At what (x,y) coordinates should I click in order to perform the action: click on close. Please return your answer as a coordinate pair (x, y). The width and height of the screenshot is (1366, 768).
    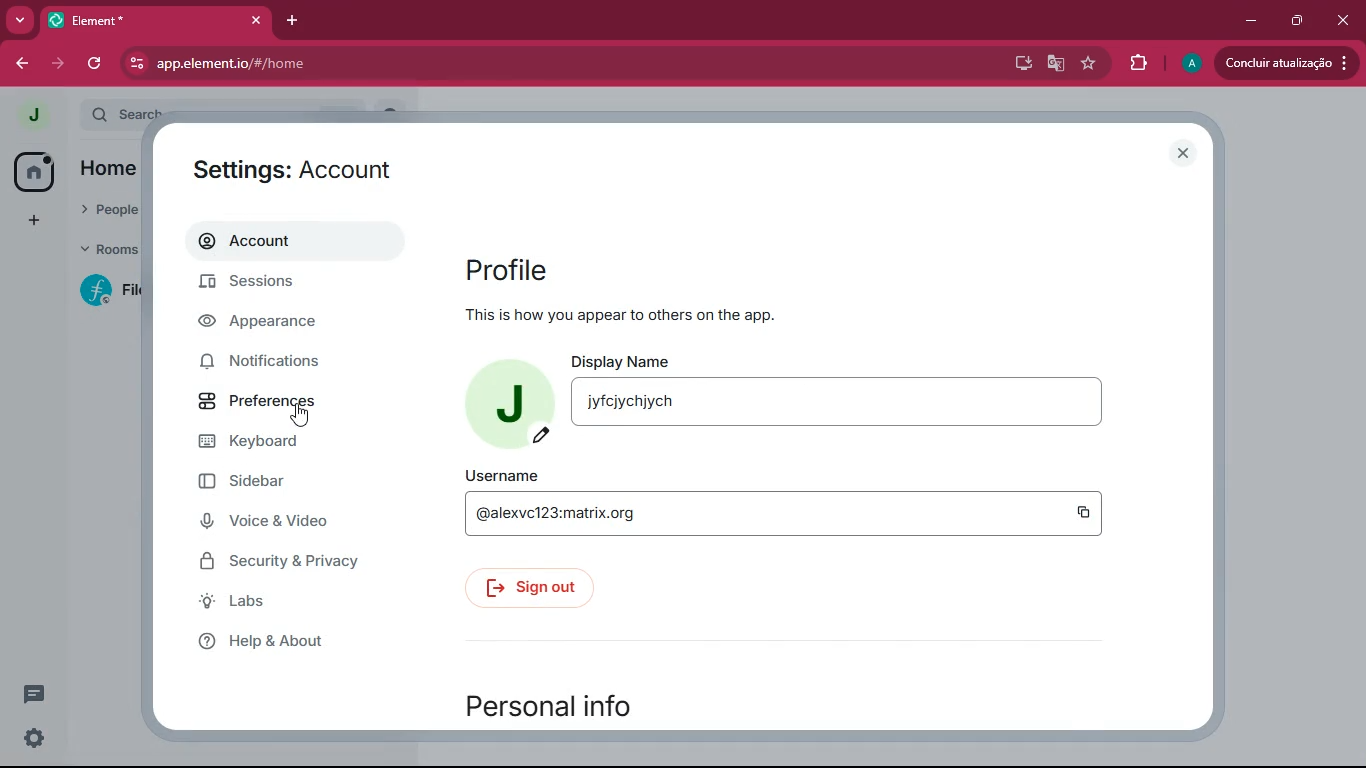
    Looking at the image, I should click on (1341, 20).